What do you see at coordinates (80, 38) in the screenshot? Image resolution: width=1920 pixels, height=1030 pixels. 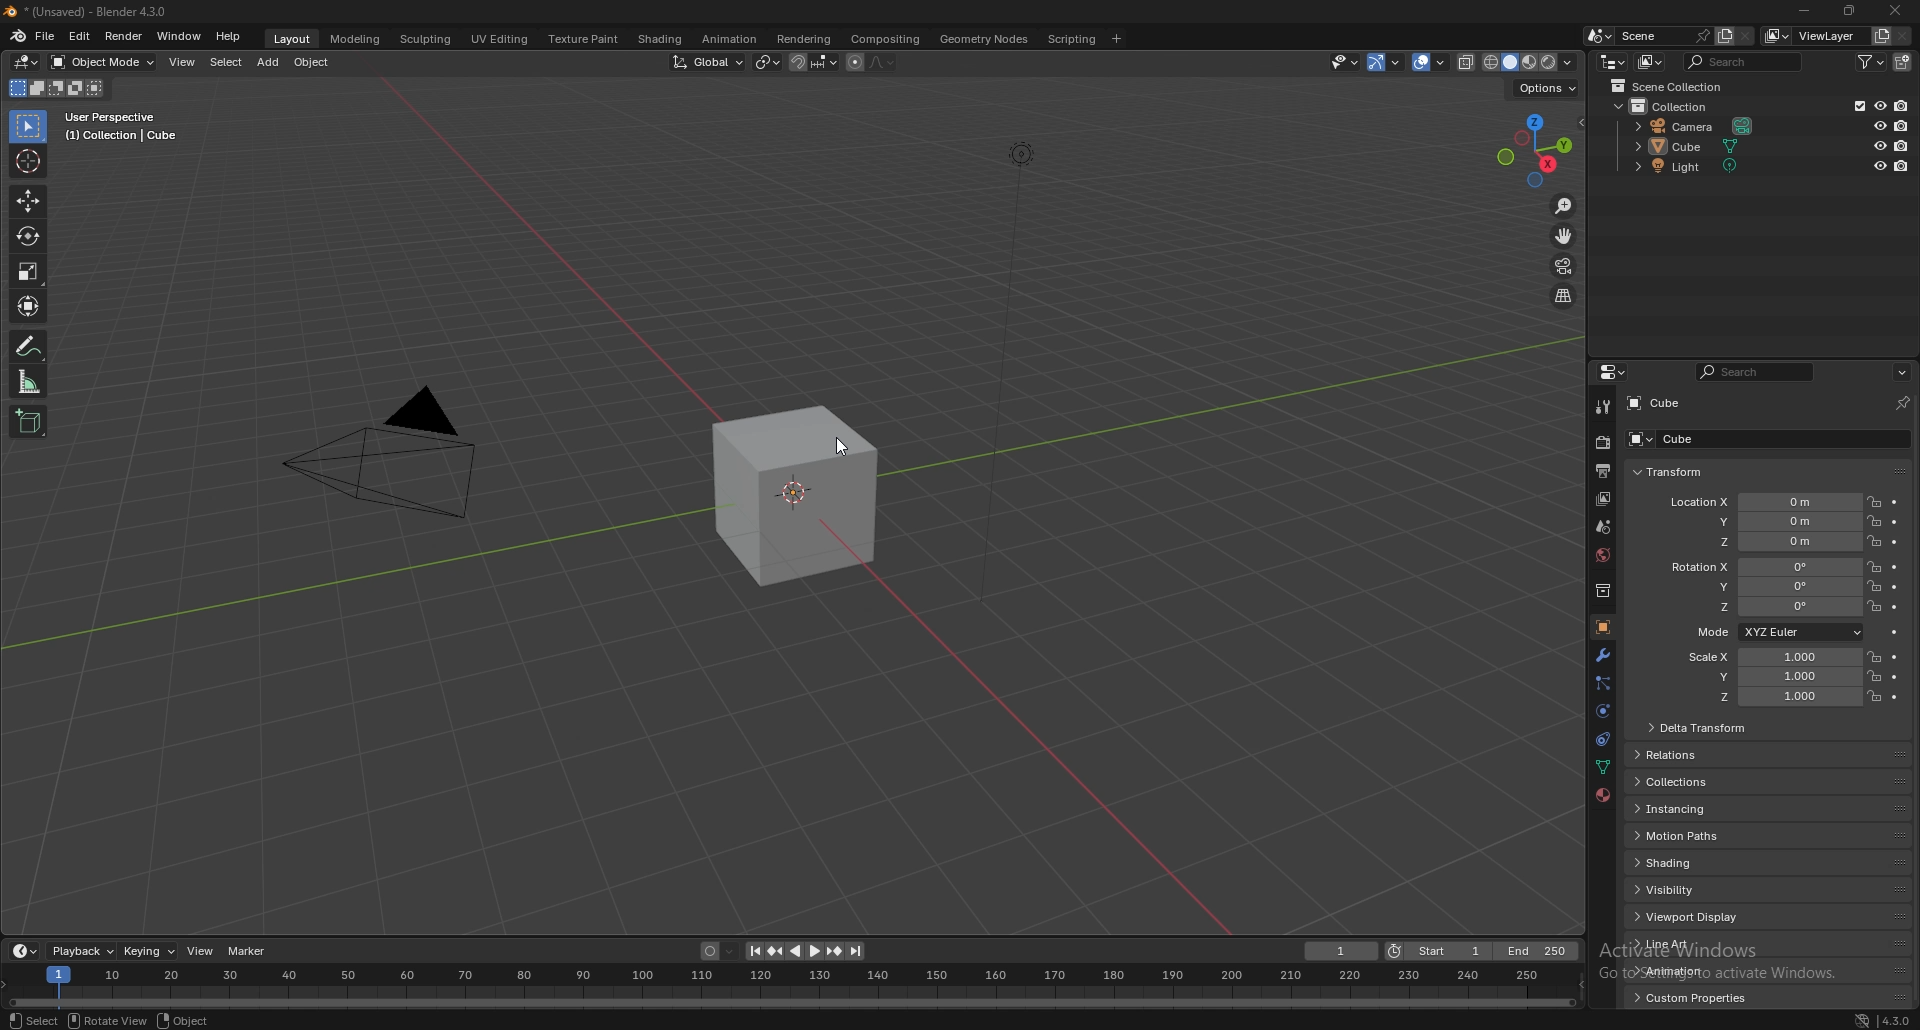 I see `edit` at bounding box center [80, 38].